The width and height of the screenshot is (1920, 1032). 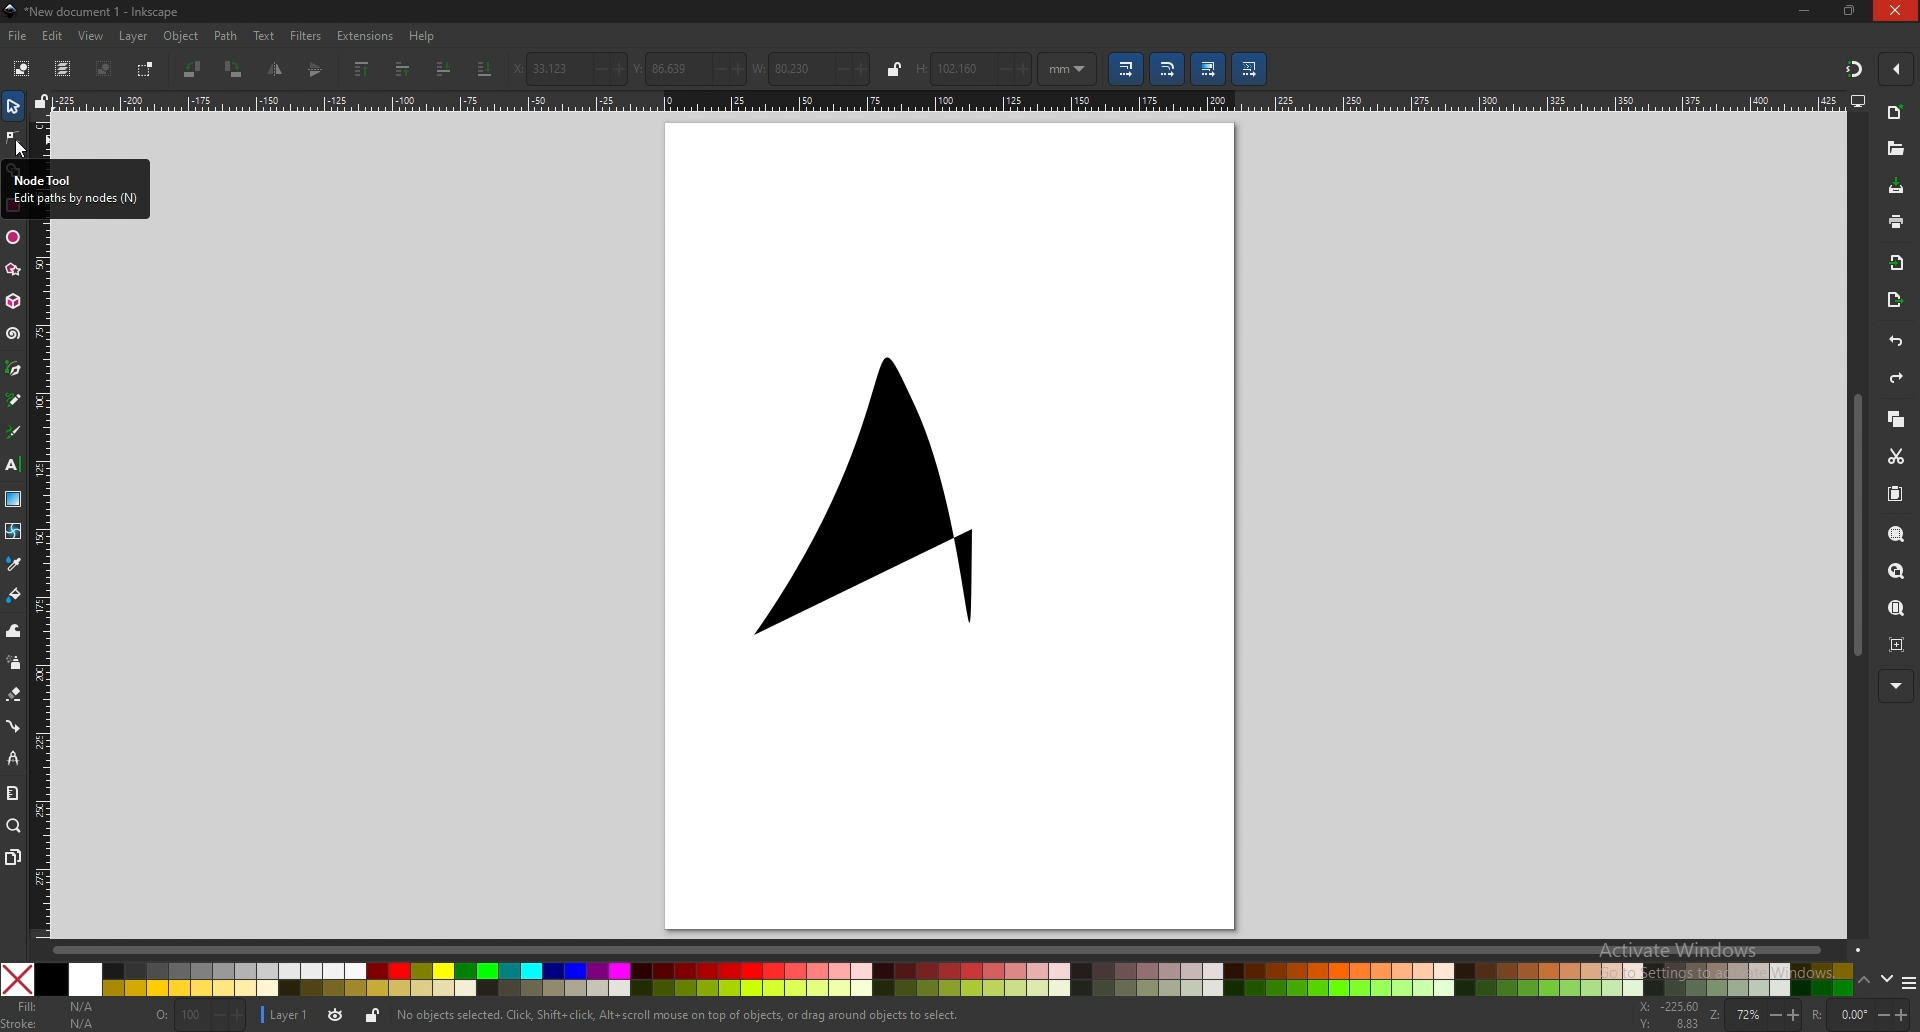 What do you see at coordinates (14, 530) in the screenshot?
I see `mesh` at bounding box center [14, 530].